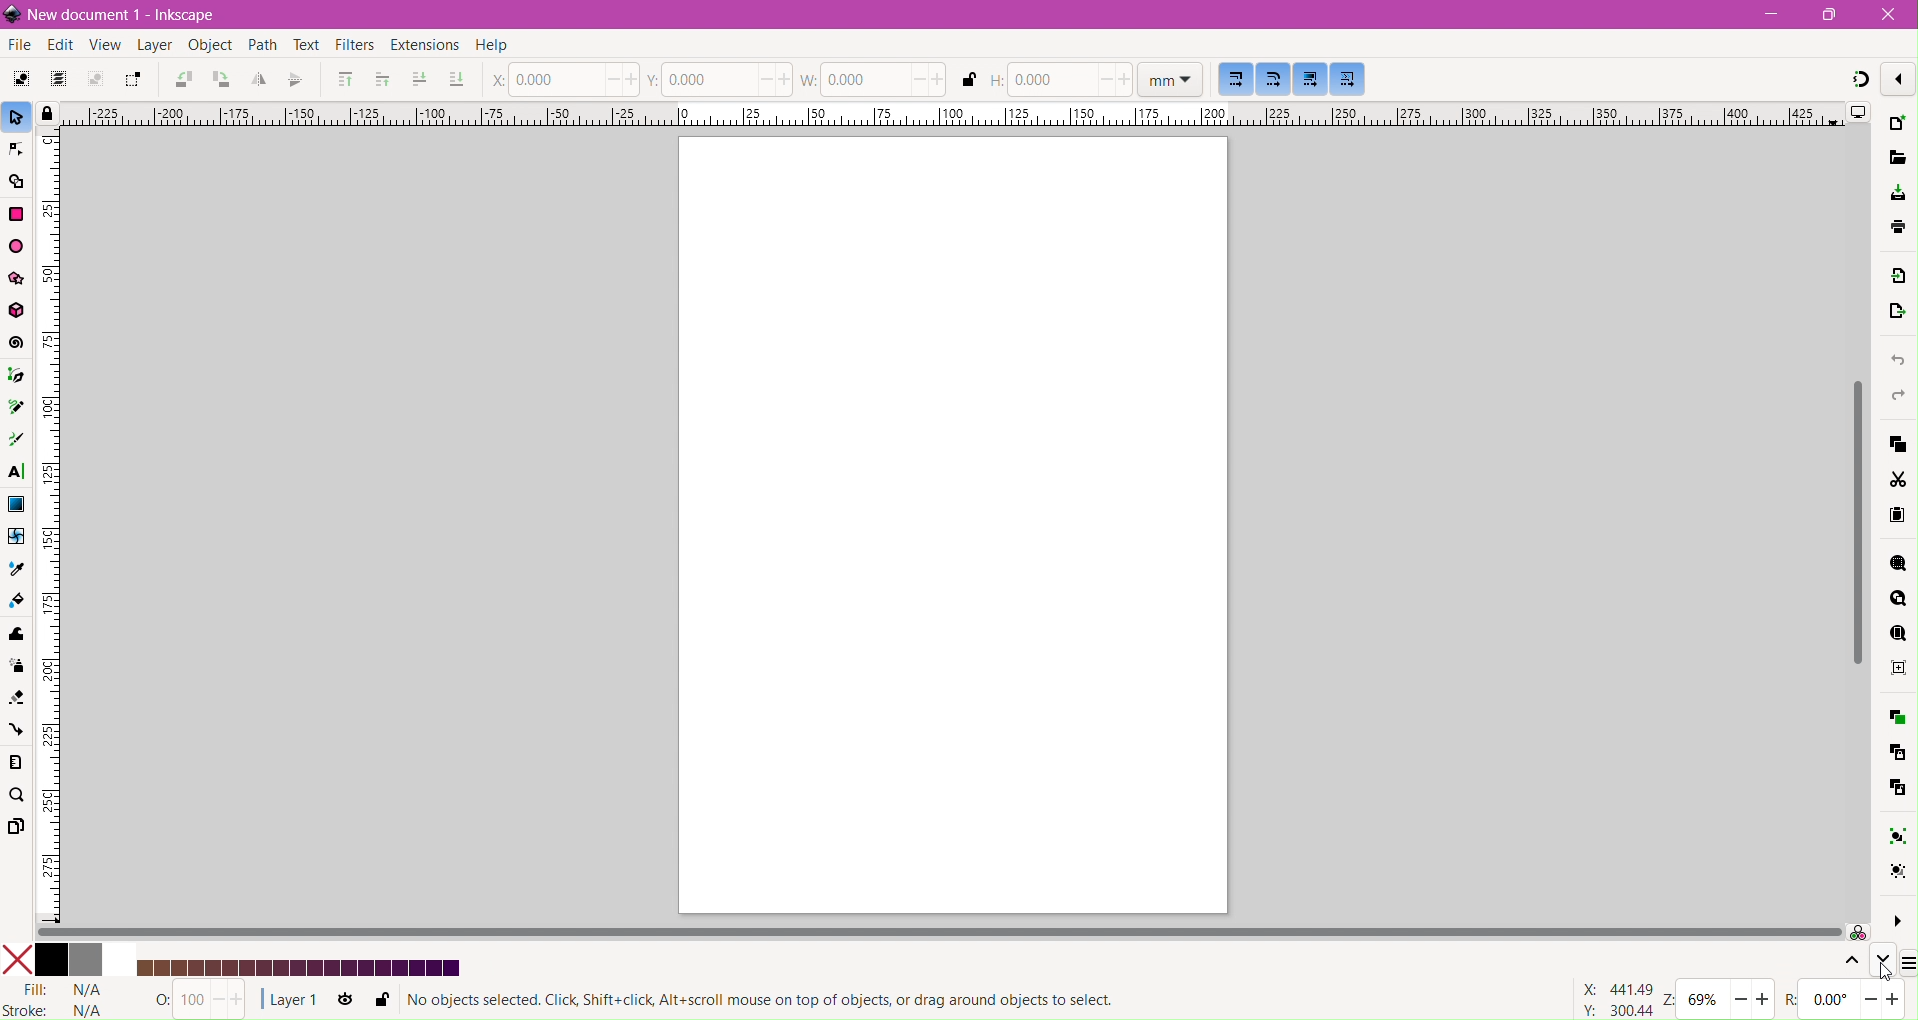 This screenshot has width=1918, height=1020. Describe the element at coordinates (66, 1009) in the screenshot. I see `stroke` at that location.